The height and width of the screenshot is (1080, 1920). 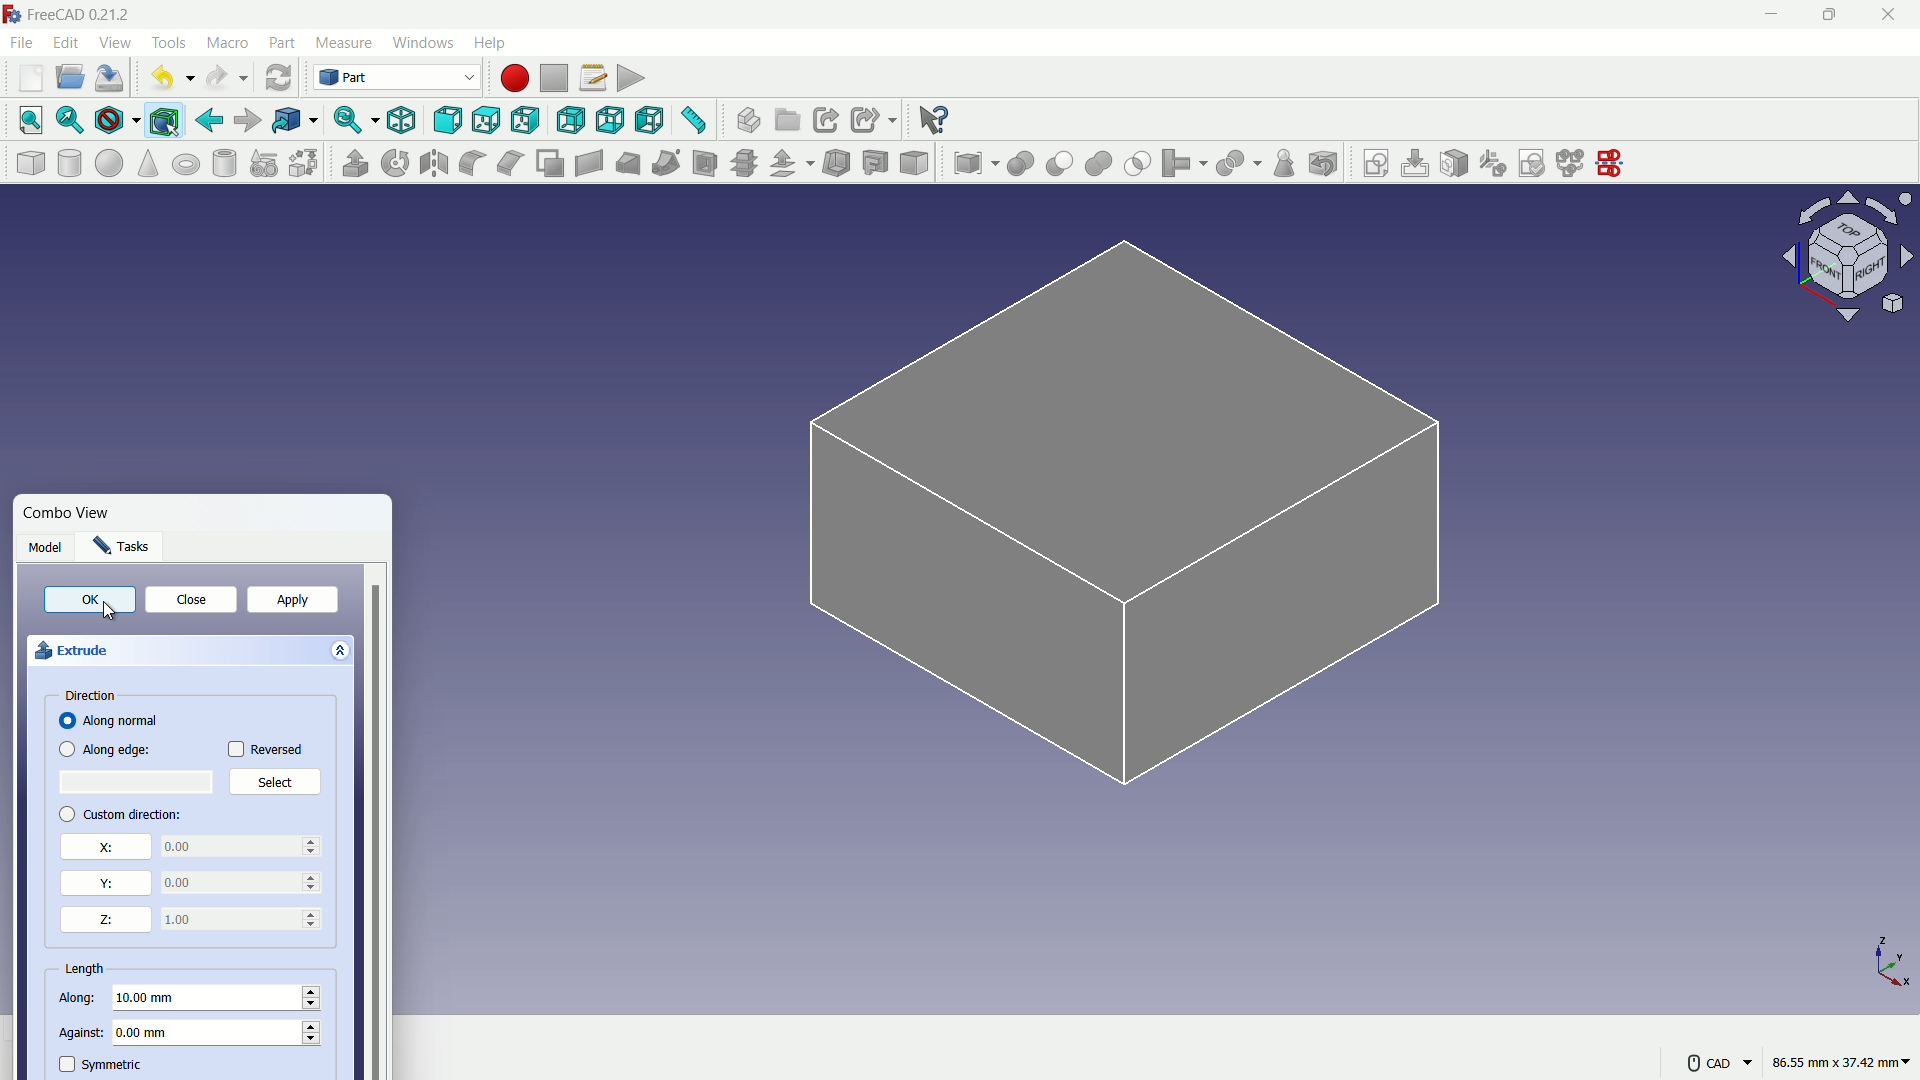 I want to click on offset, so click(x=794, y=165).